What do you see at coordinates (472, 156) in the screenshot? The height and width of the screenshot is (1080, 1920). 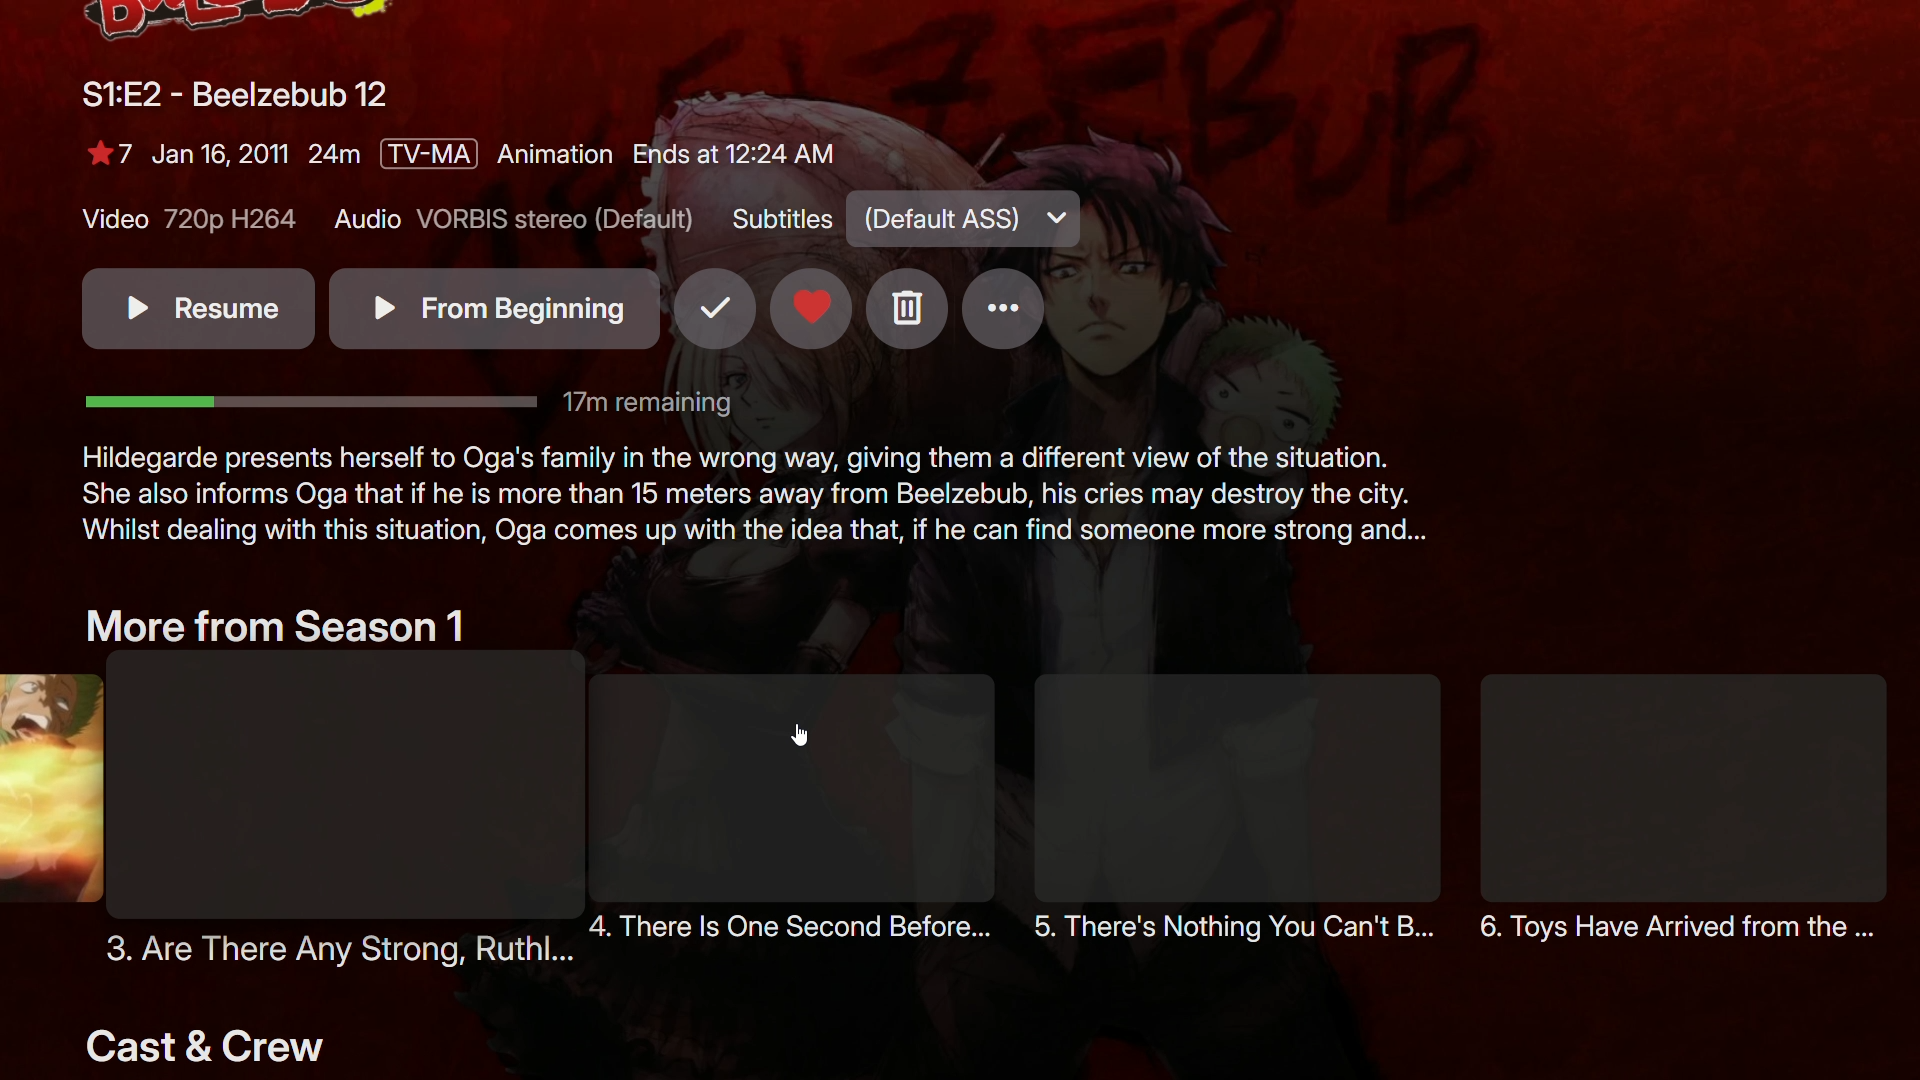 I see `Show details` at bounding box center [472, 156].